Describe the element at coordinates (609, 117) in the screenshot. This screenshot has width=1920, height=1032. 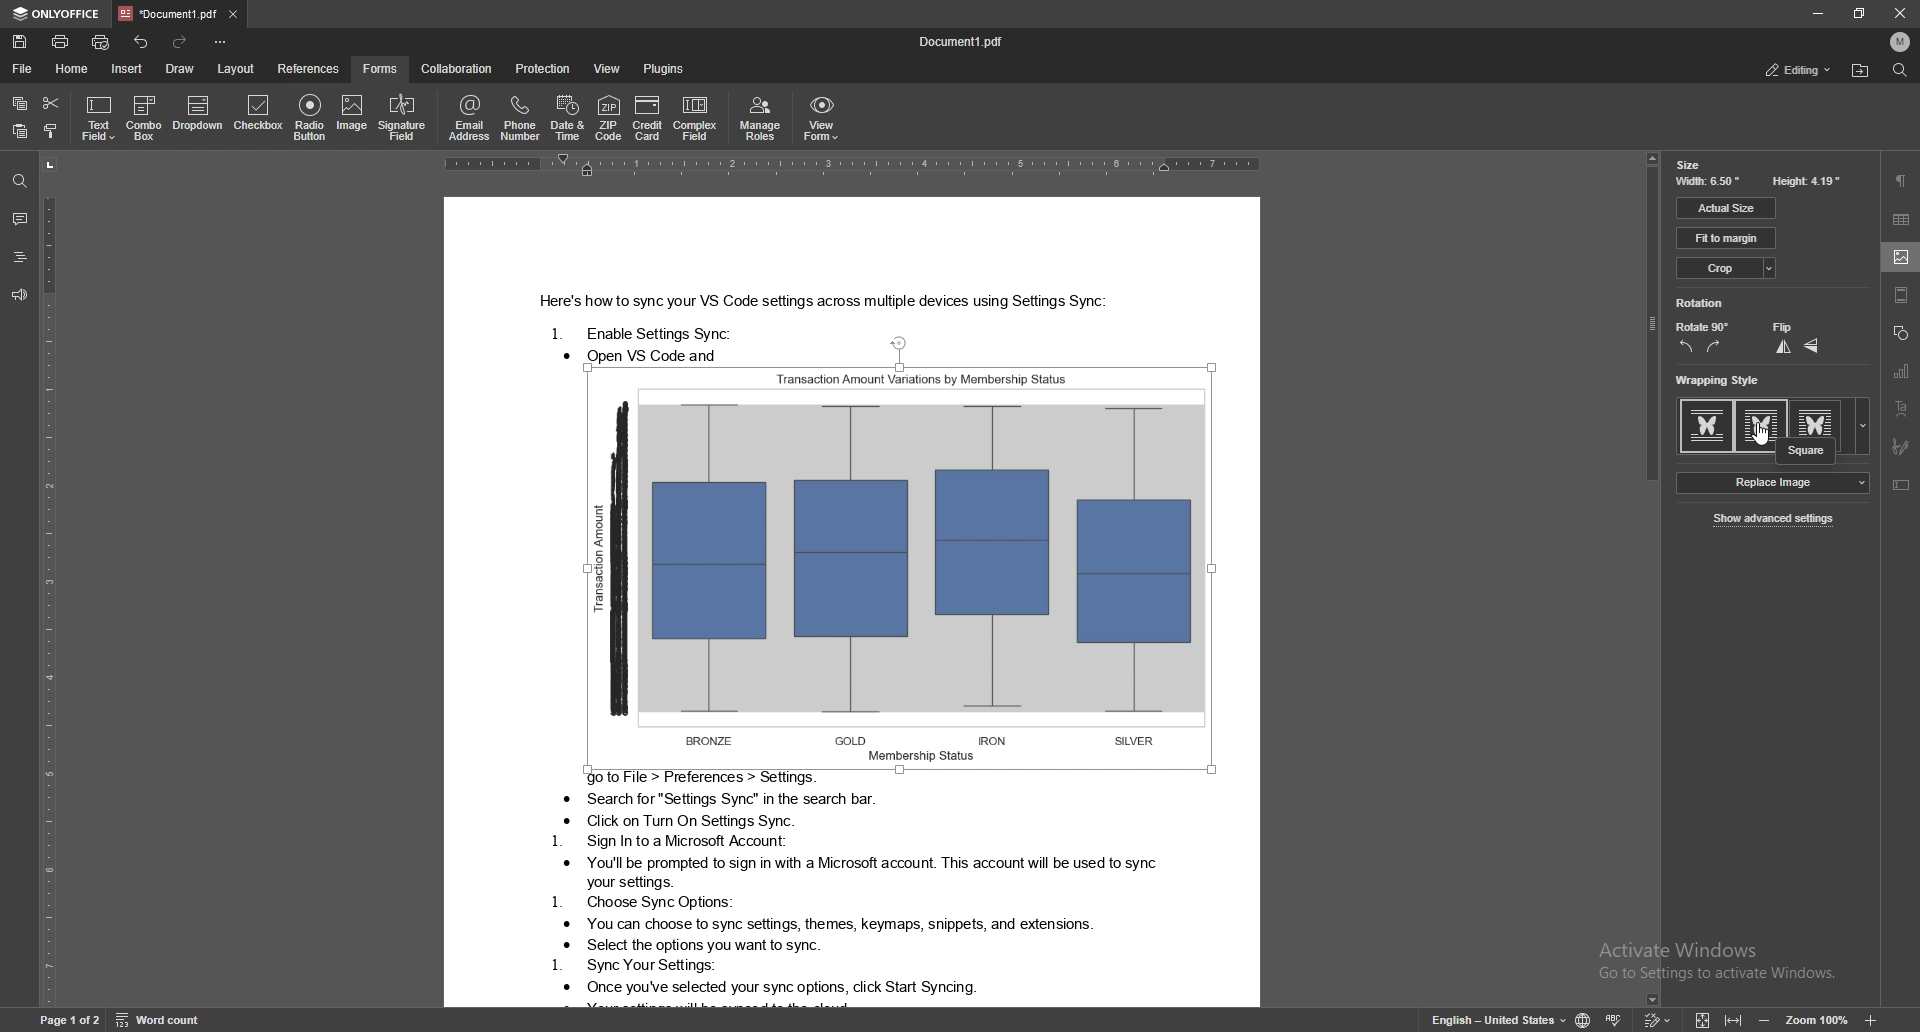
I see `zip code` at that location.